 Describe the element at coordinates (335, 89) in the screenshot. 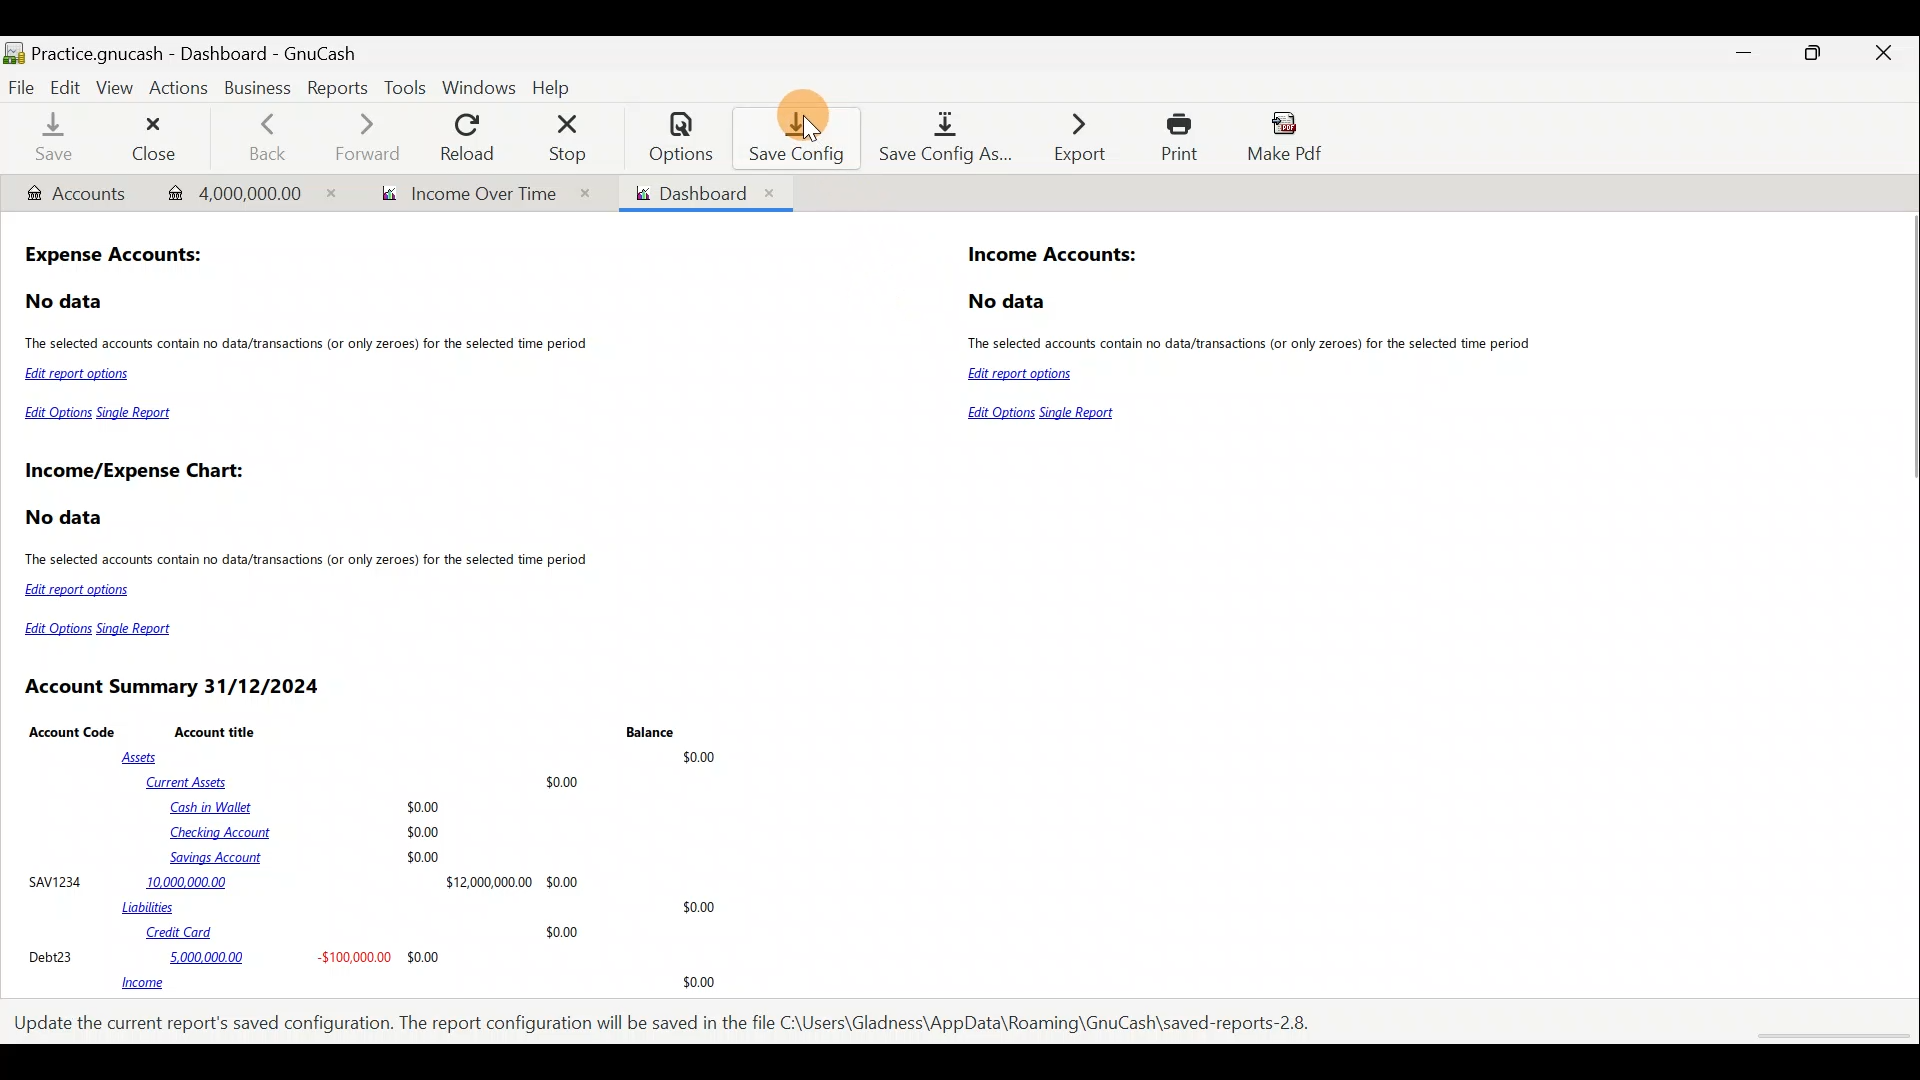

I see `Reports` at that location.